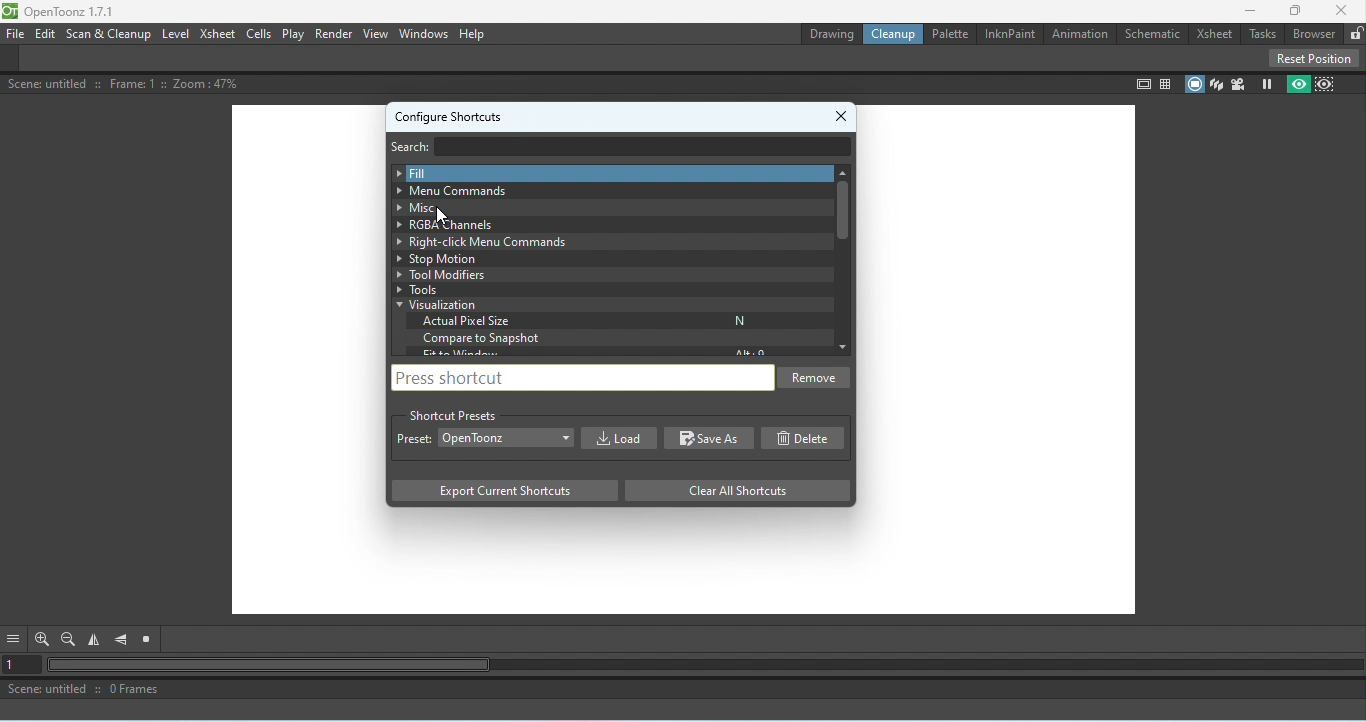 This screenshot has height=722, width=1366. Describe the element at coordinates (897, 35) in the screenshot. I see `Cleanup` at that location.